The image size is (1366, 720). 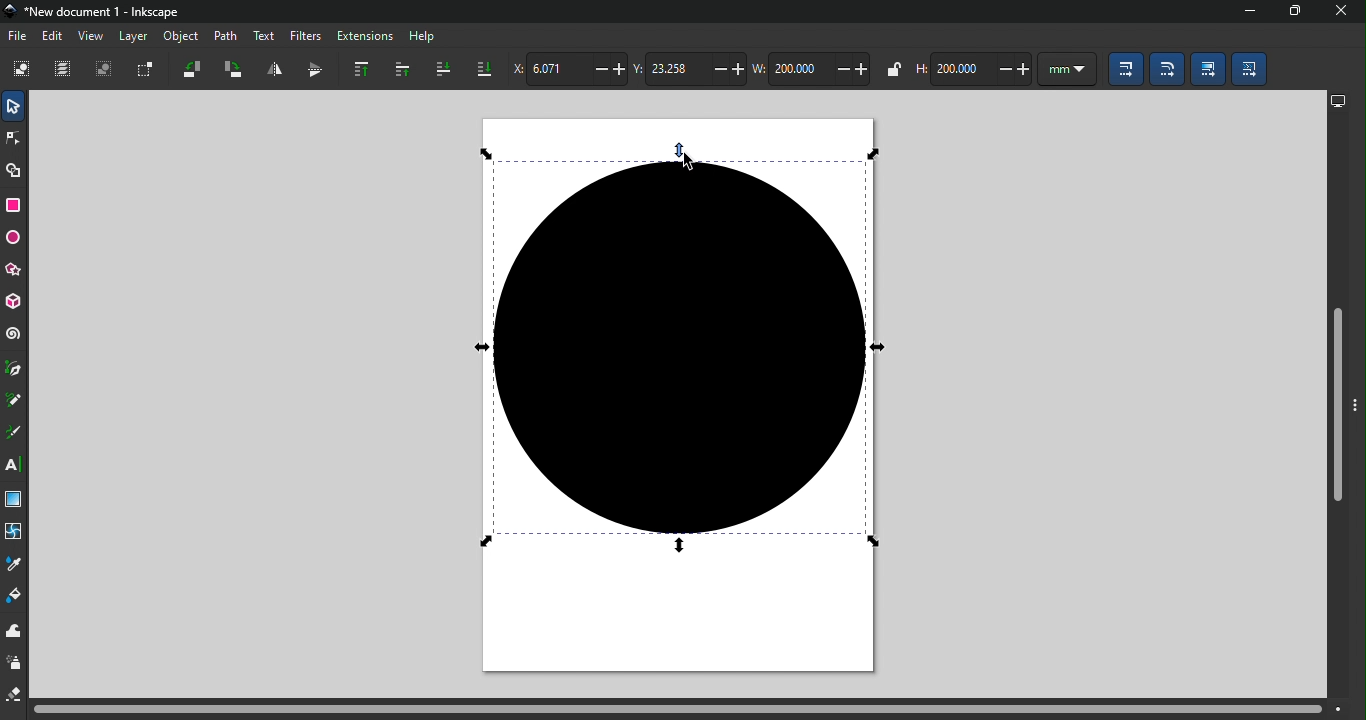 I want to click on Cursor, so click(x=689, y=165).